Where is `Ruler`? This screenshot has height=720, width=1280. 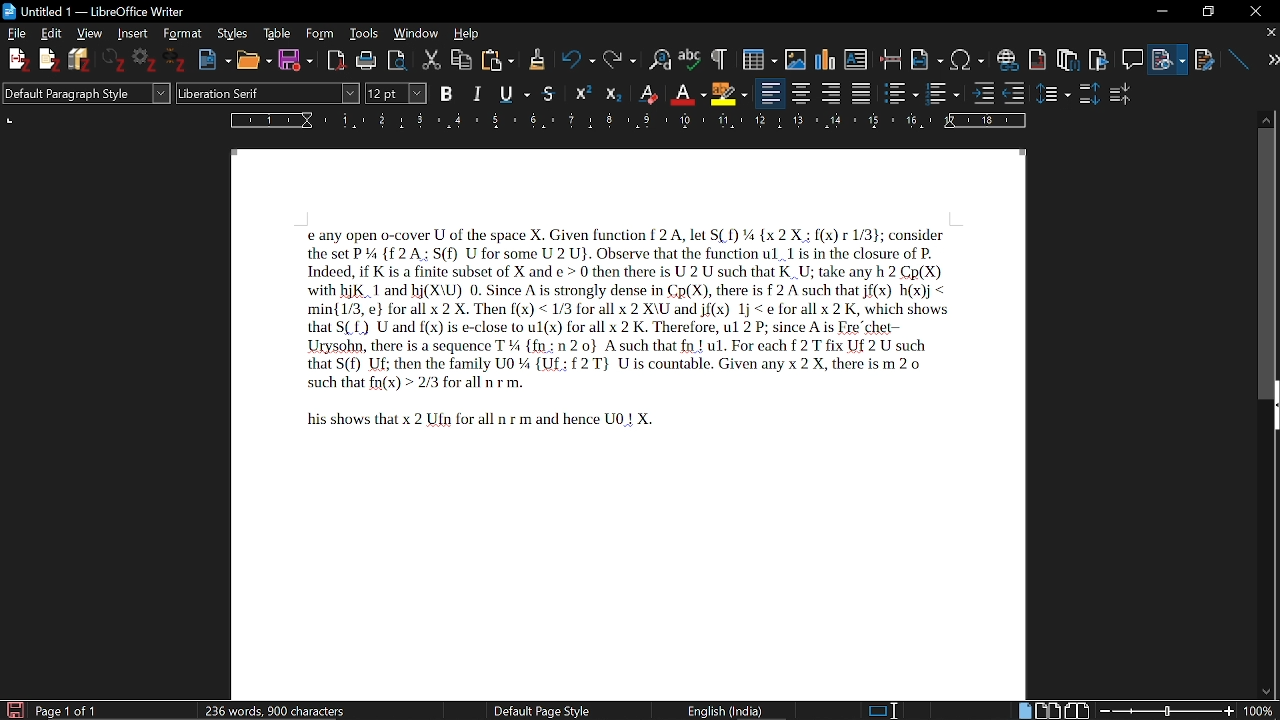
Ruler is located at coordinates (632, 120).